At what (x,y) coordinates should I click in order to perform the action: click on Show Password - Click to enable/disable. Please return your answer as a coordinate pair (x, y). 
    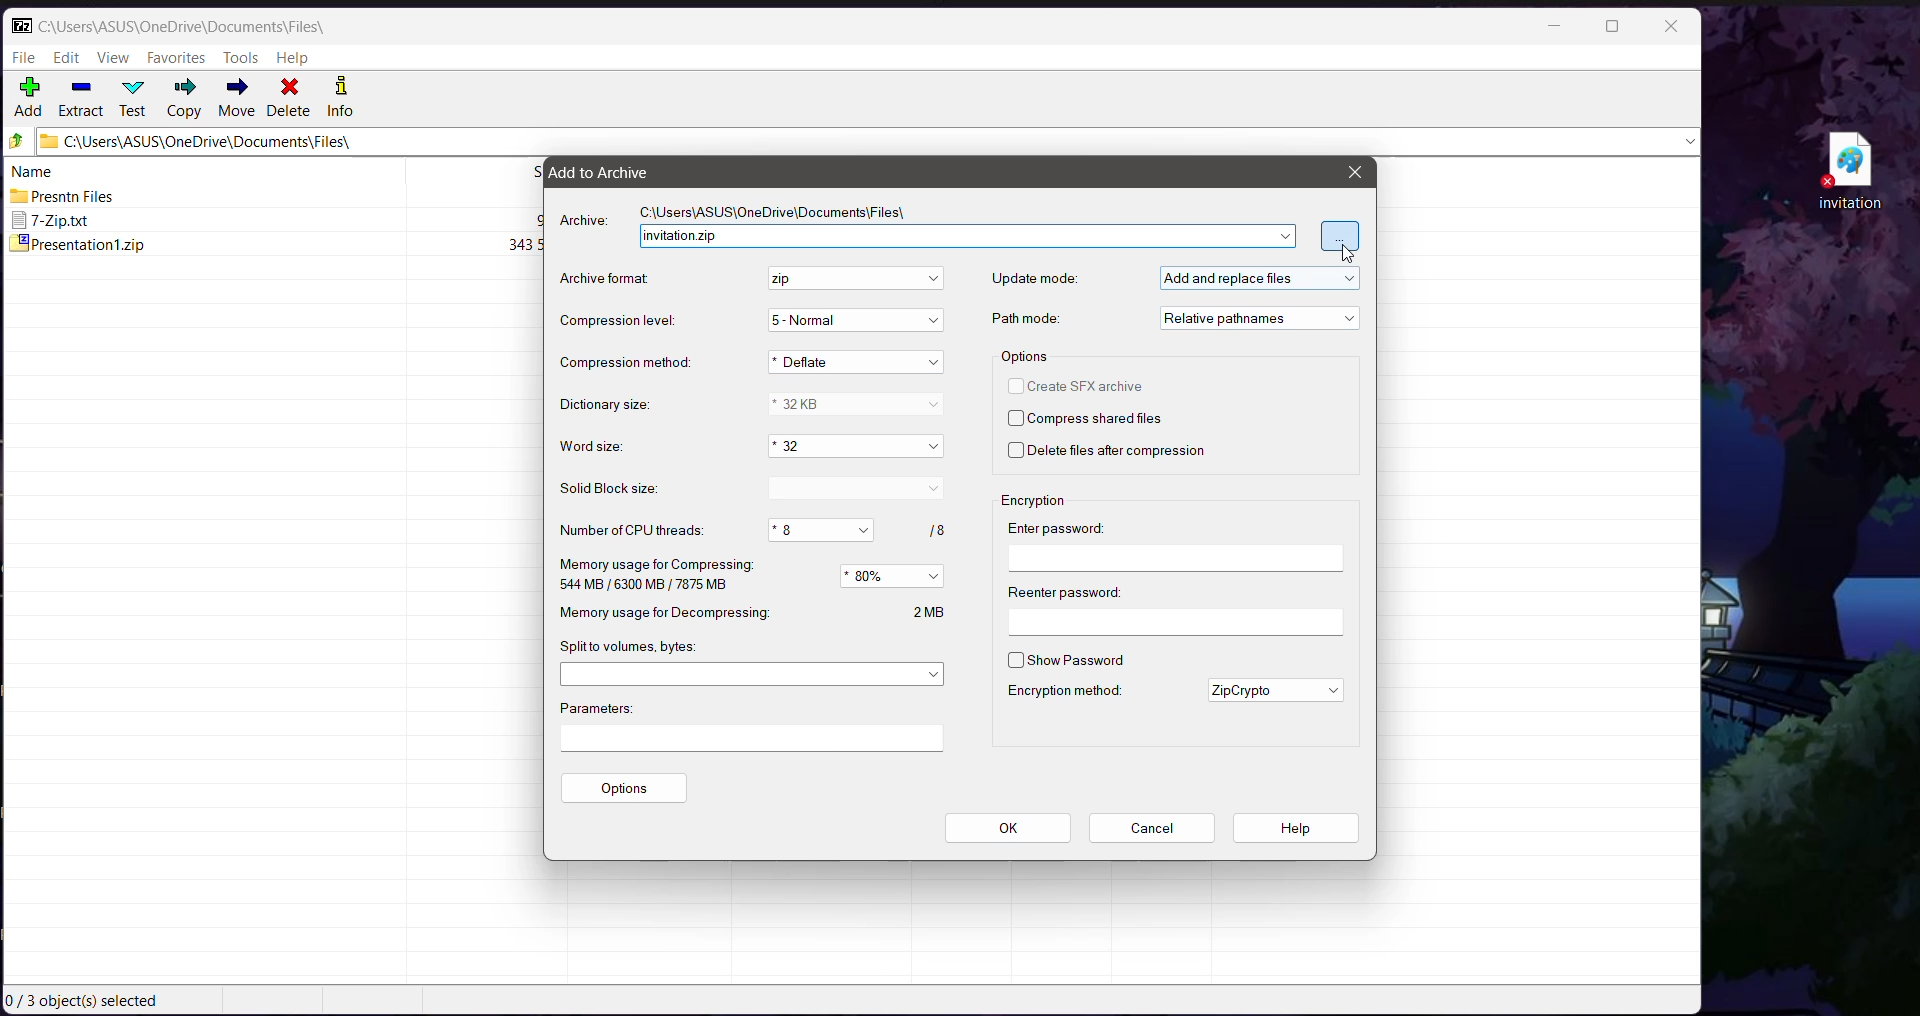
    Looking at the image, I should click on (1066, 659).